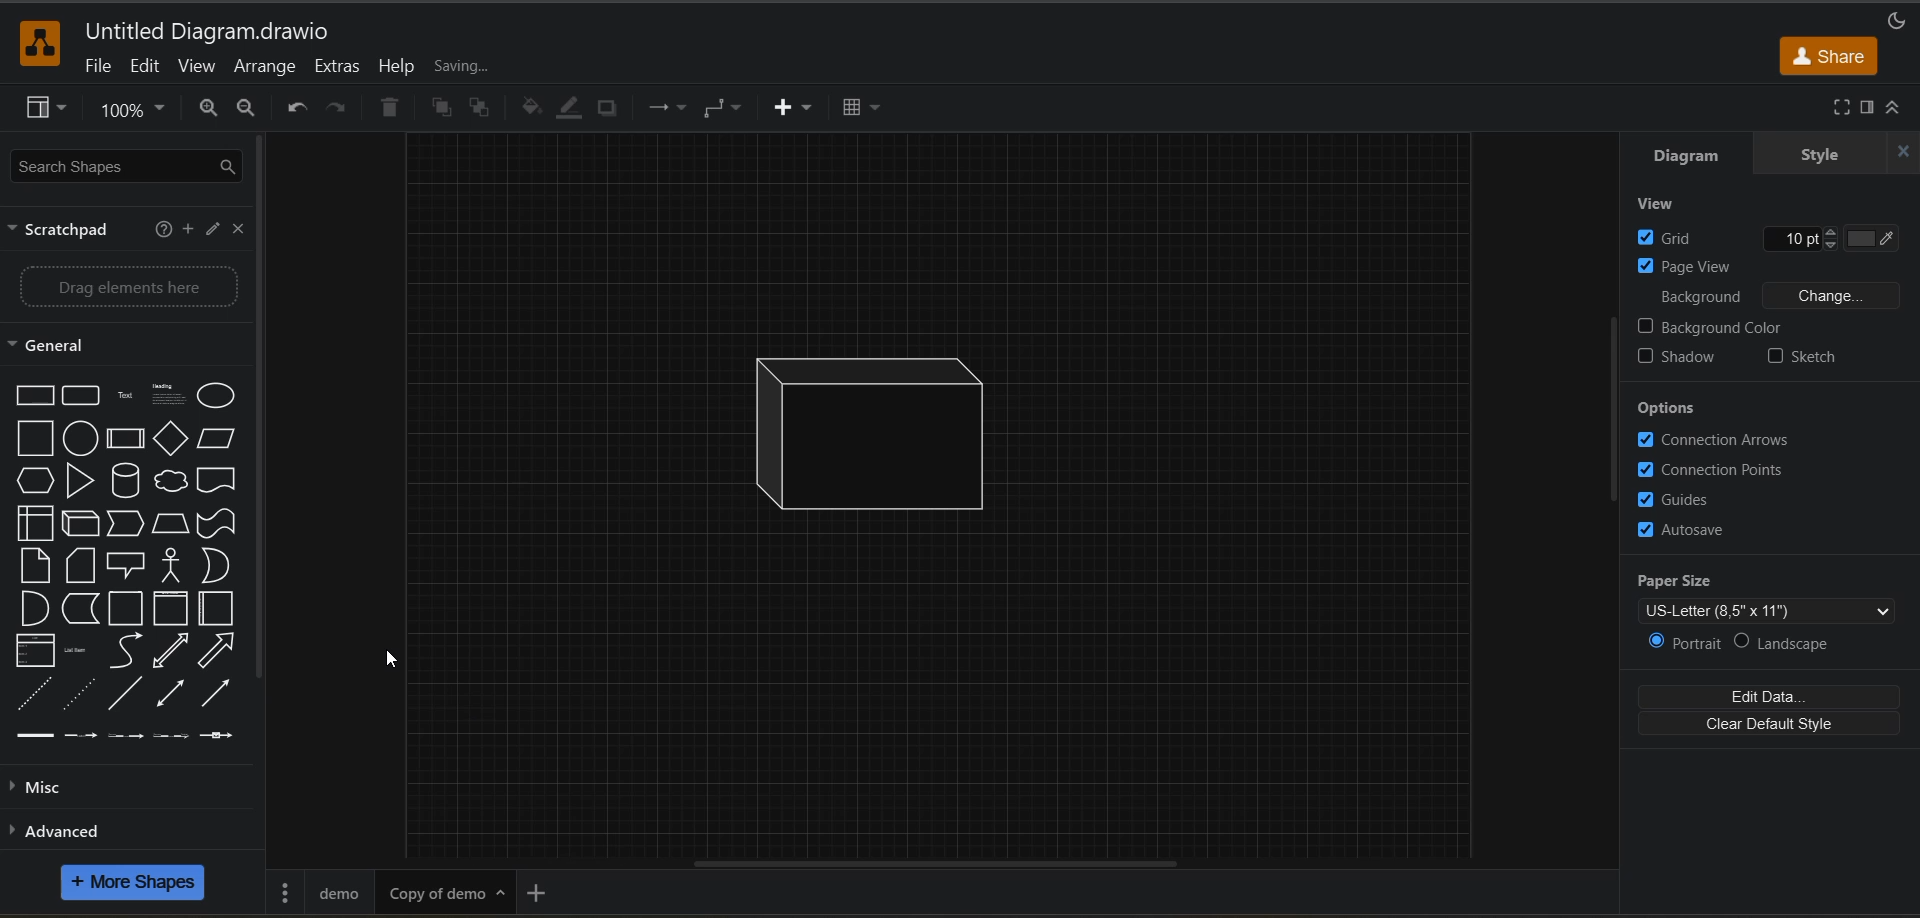 Image resolution: width=1920 pixels, height=918 pixels. I want to click on appearance, so click(1898, 20).